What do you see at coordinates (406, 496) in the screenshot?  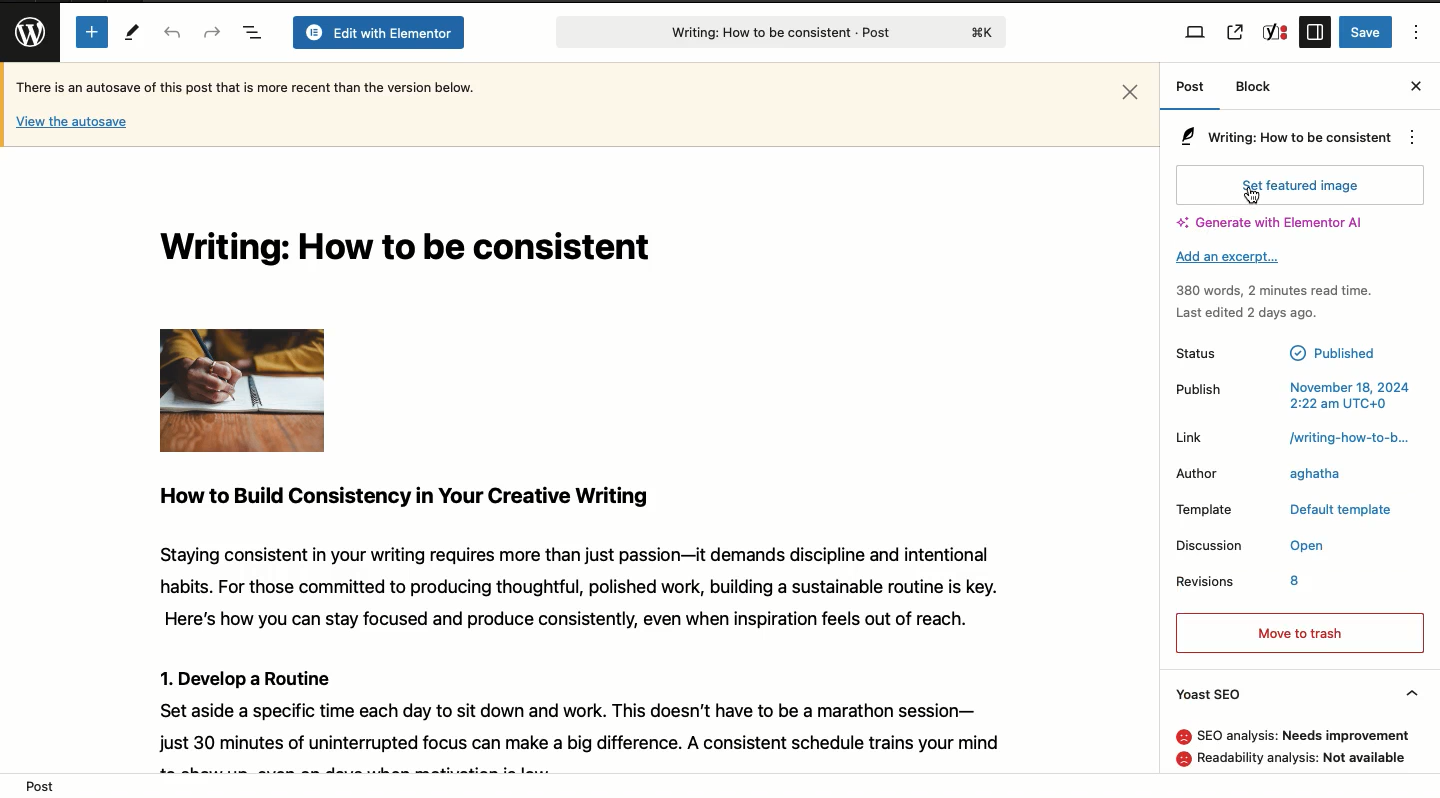 I see `How to Build Consistency in Your Creative Writing` at bounding box center [406, 496].